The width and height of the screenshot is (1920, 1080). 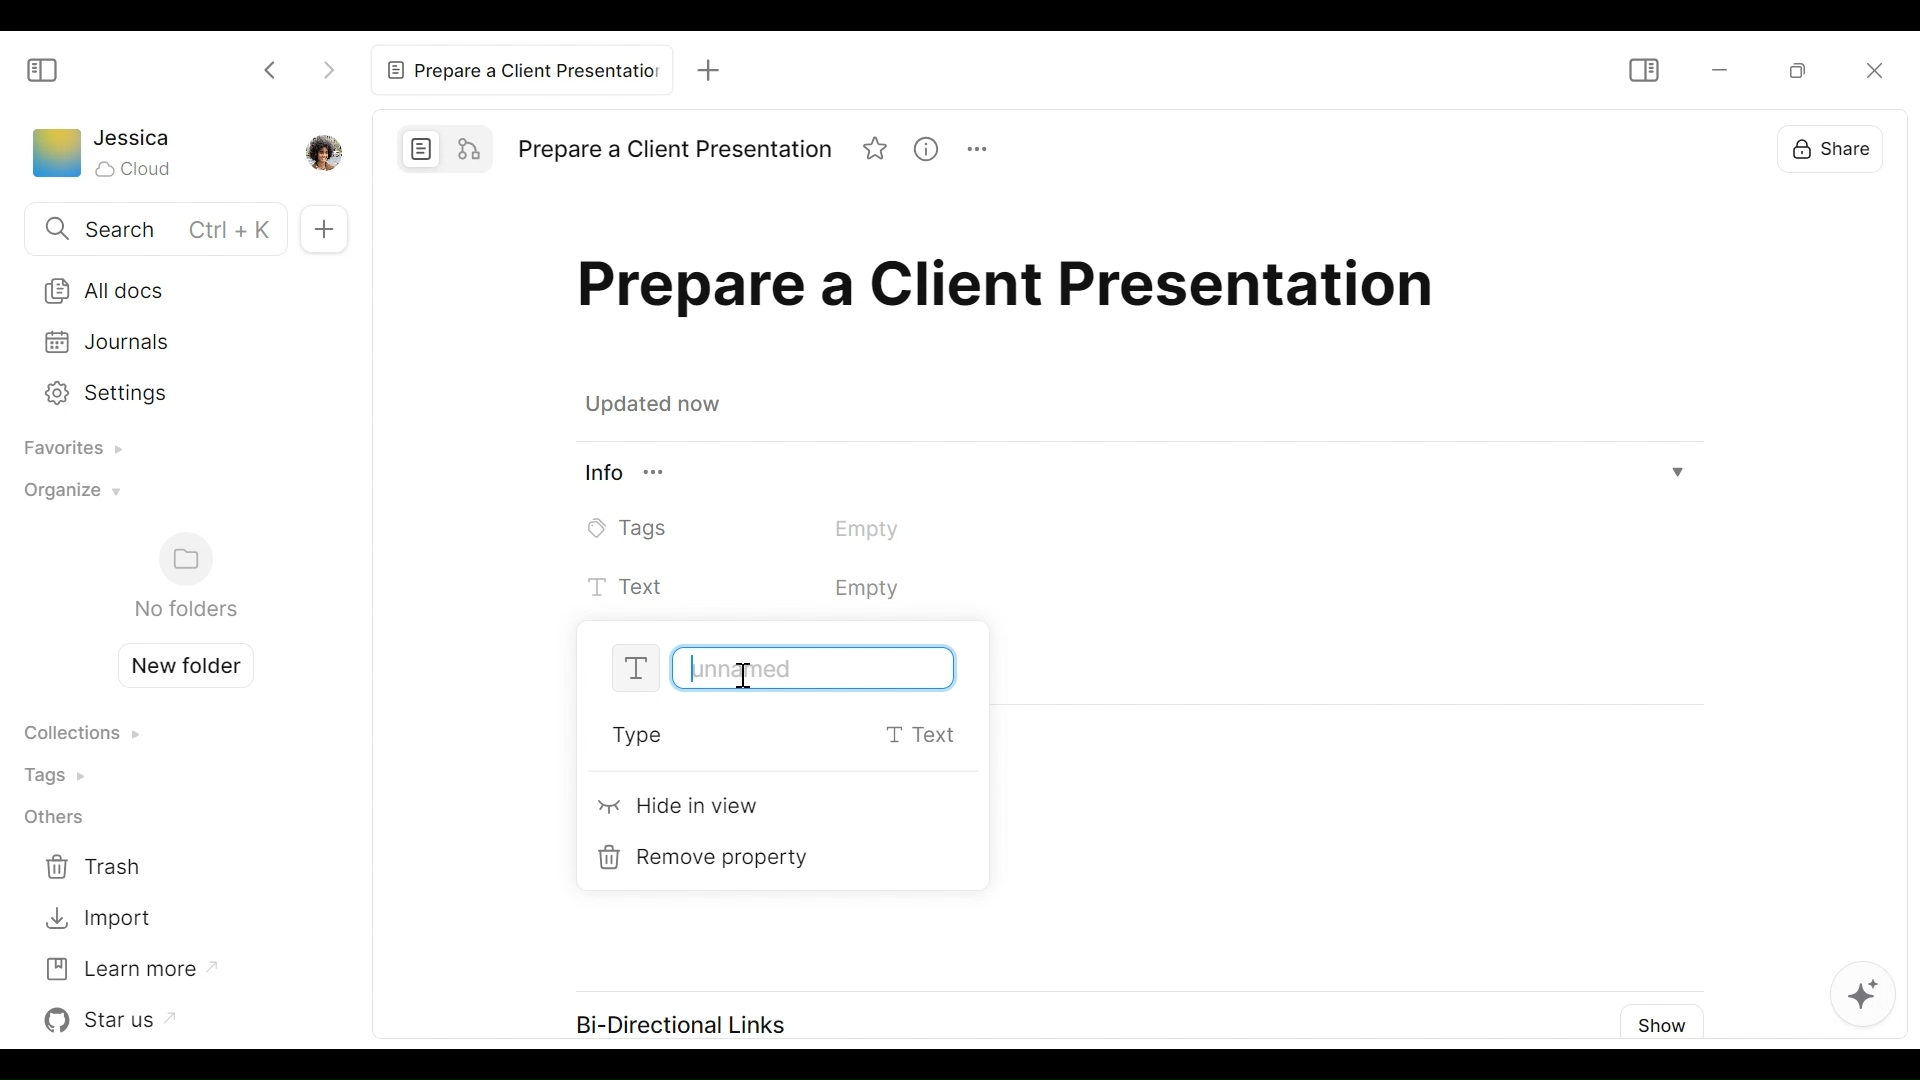 I want to click on Page mode, so click(x=422, y=148).